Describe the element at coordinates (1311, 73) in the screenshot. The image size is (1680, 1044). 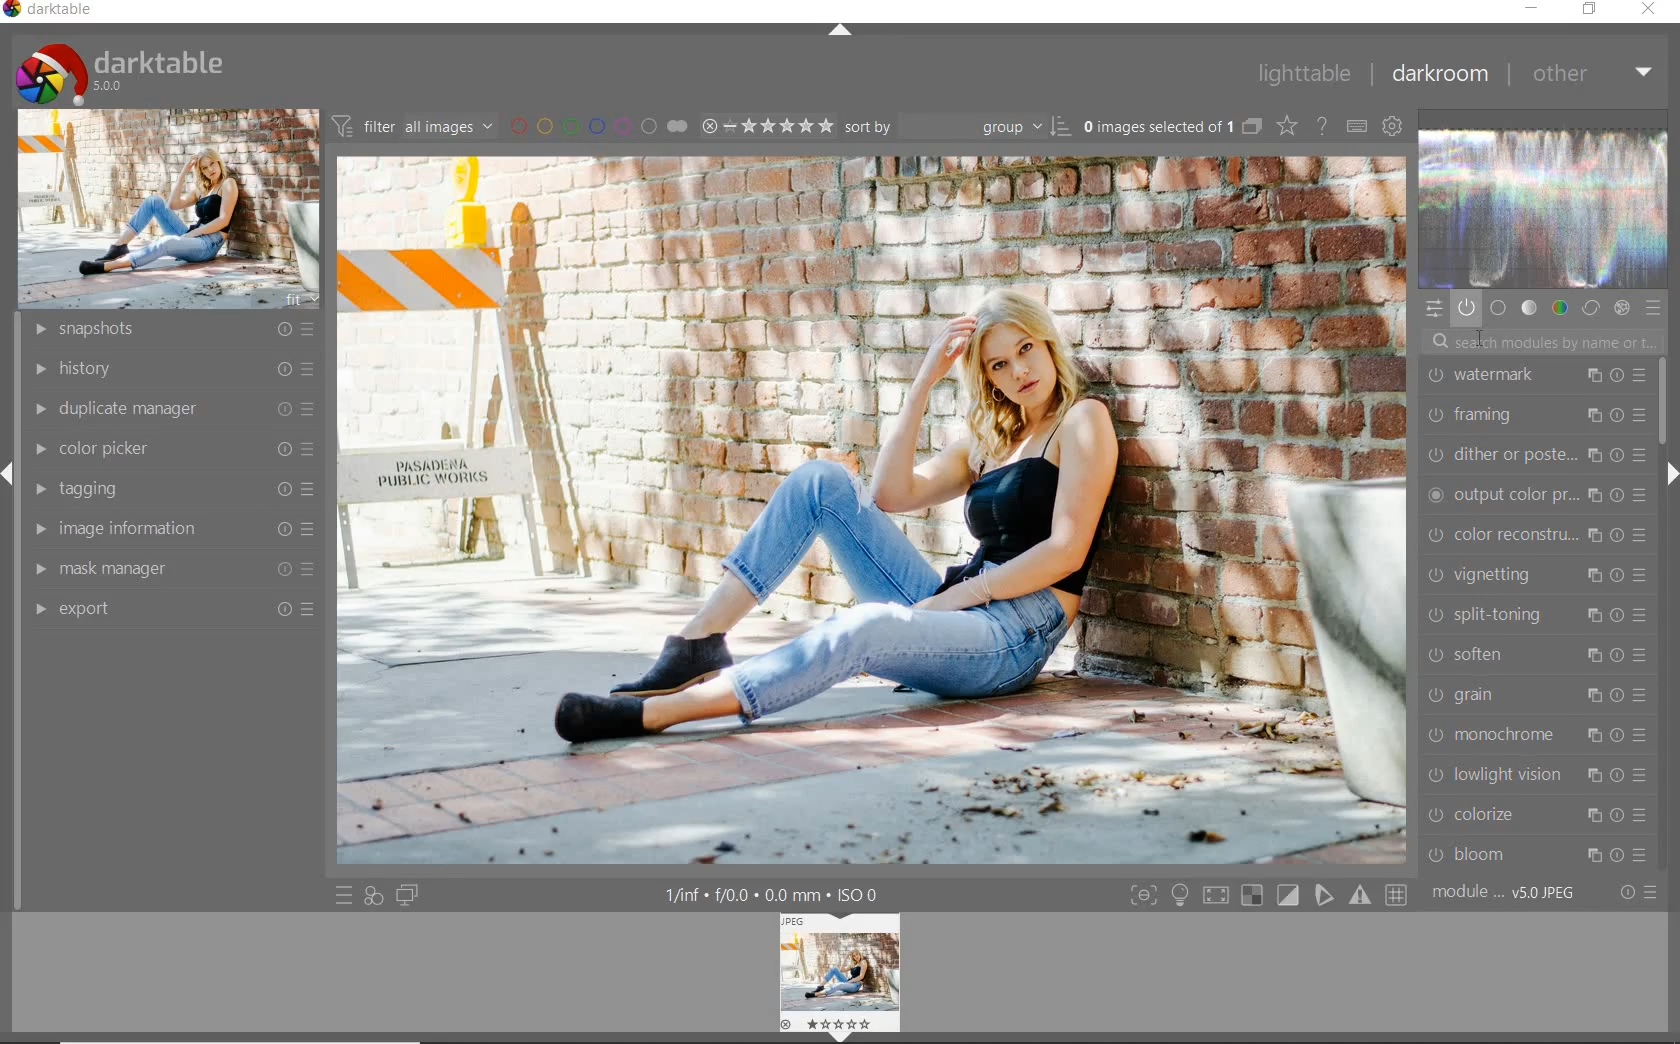
I see `lighttable` at that location.